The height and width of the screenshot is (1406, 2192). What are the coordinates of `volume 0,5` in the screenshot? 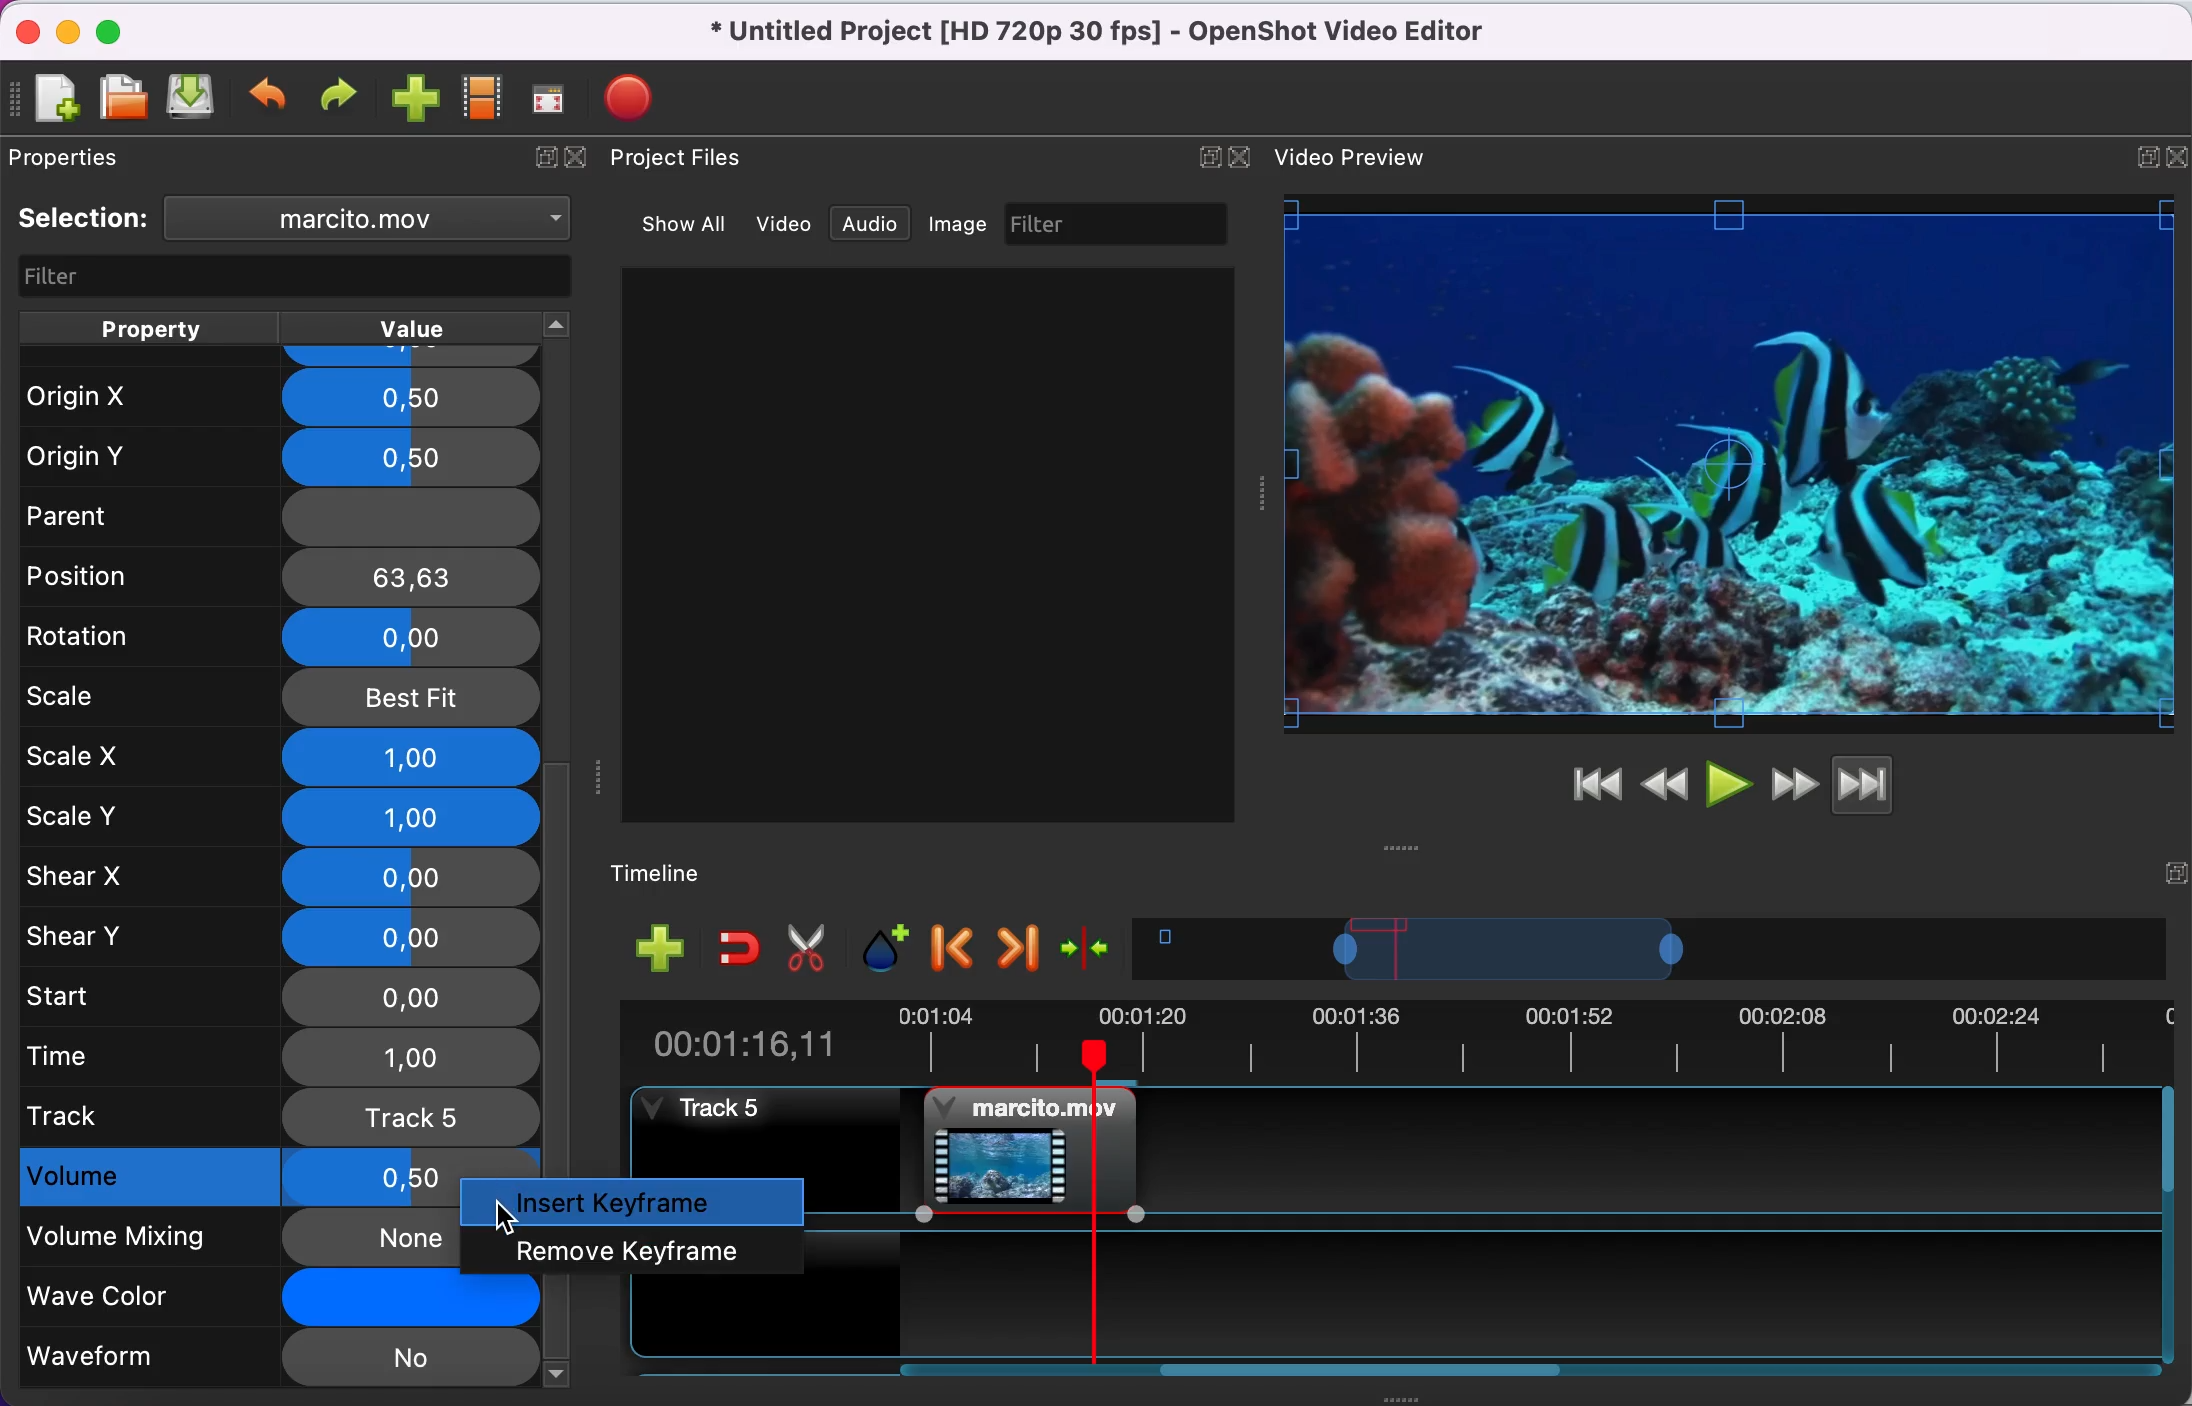 It's located at (245, 1179).